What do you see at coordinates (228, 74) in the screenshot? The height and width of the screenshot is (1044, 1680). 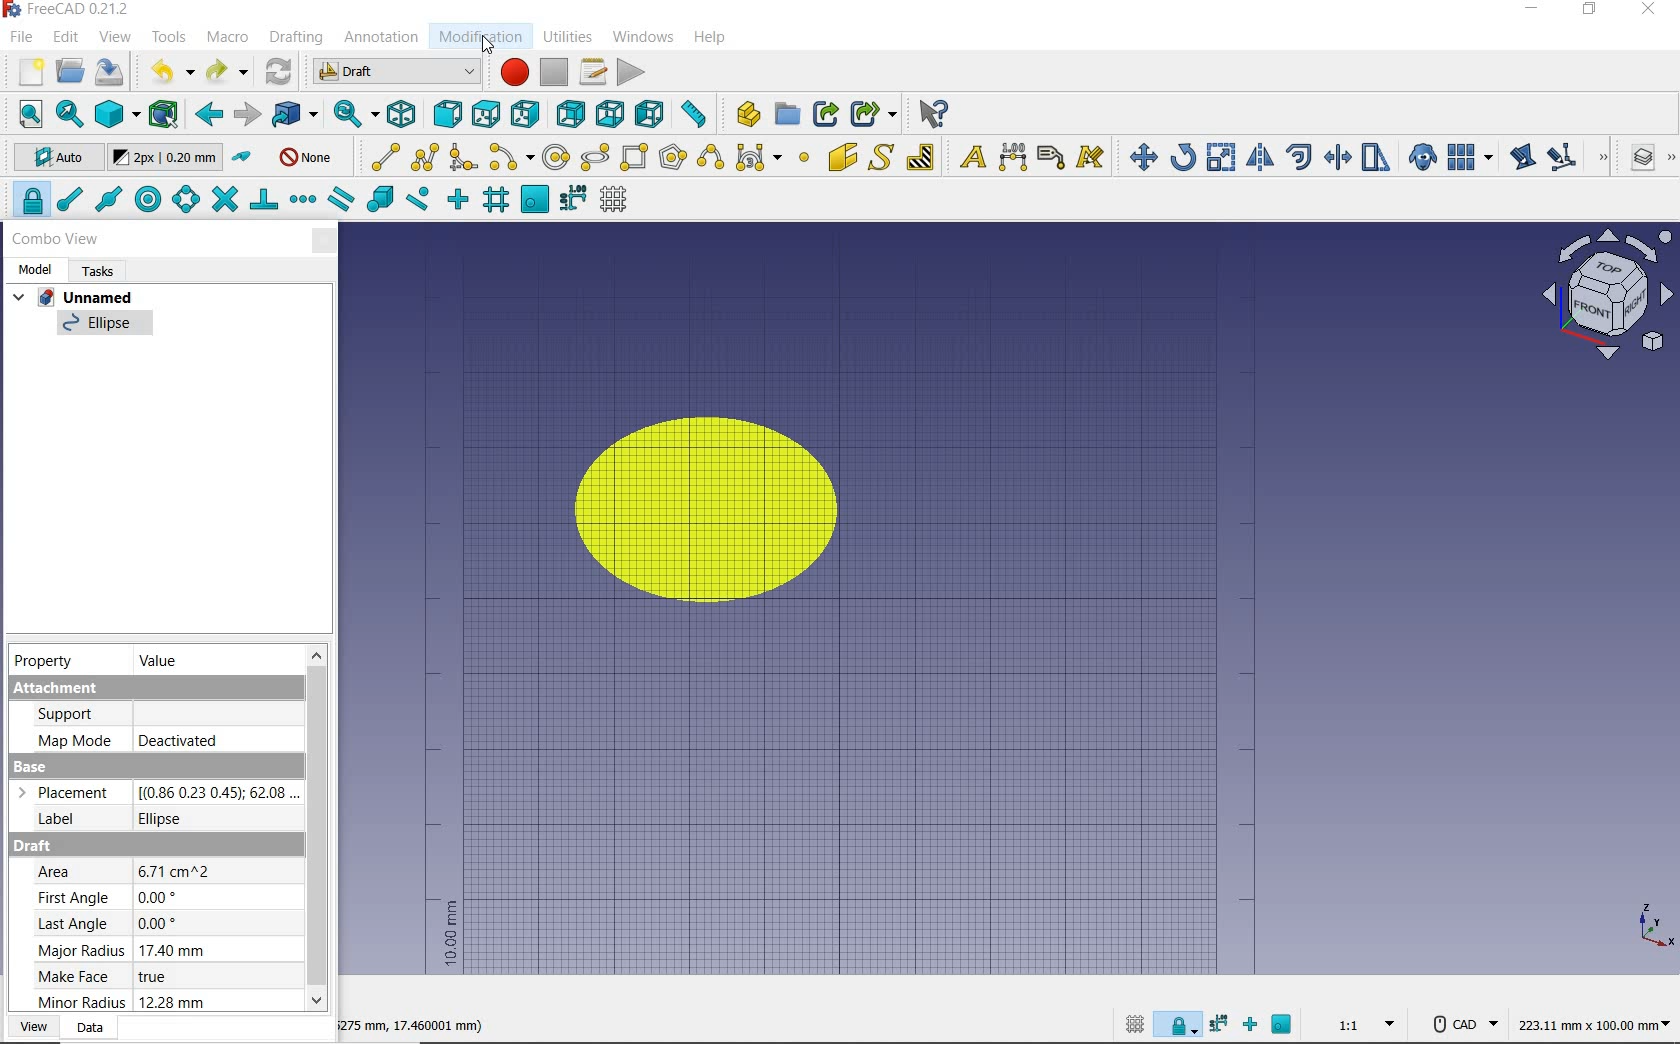 I see `redo` at bounding box center [228, 74].